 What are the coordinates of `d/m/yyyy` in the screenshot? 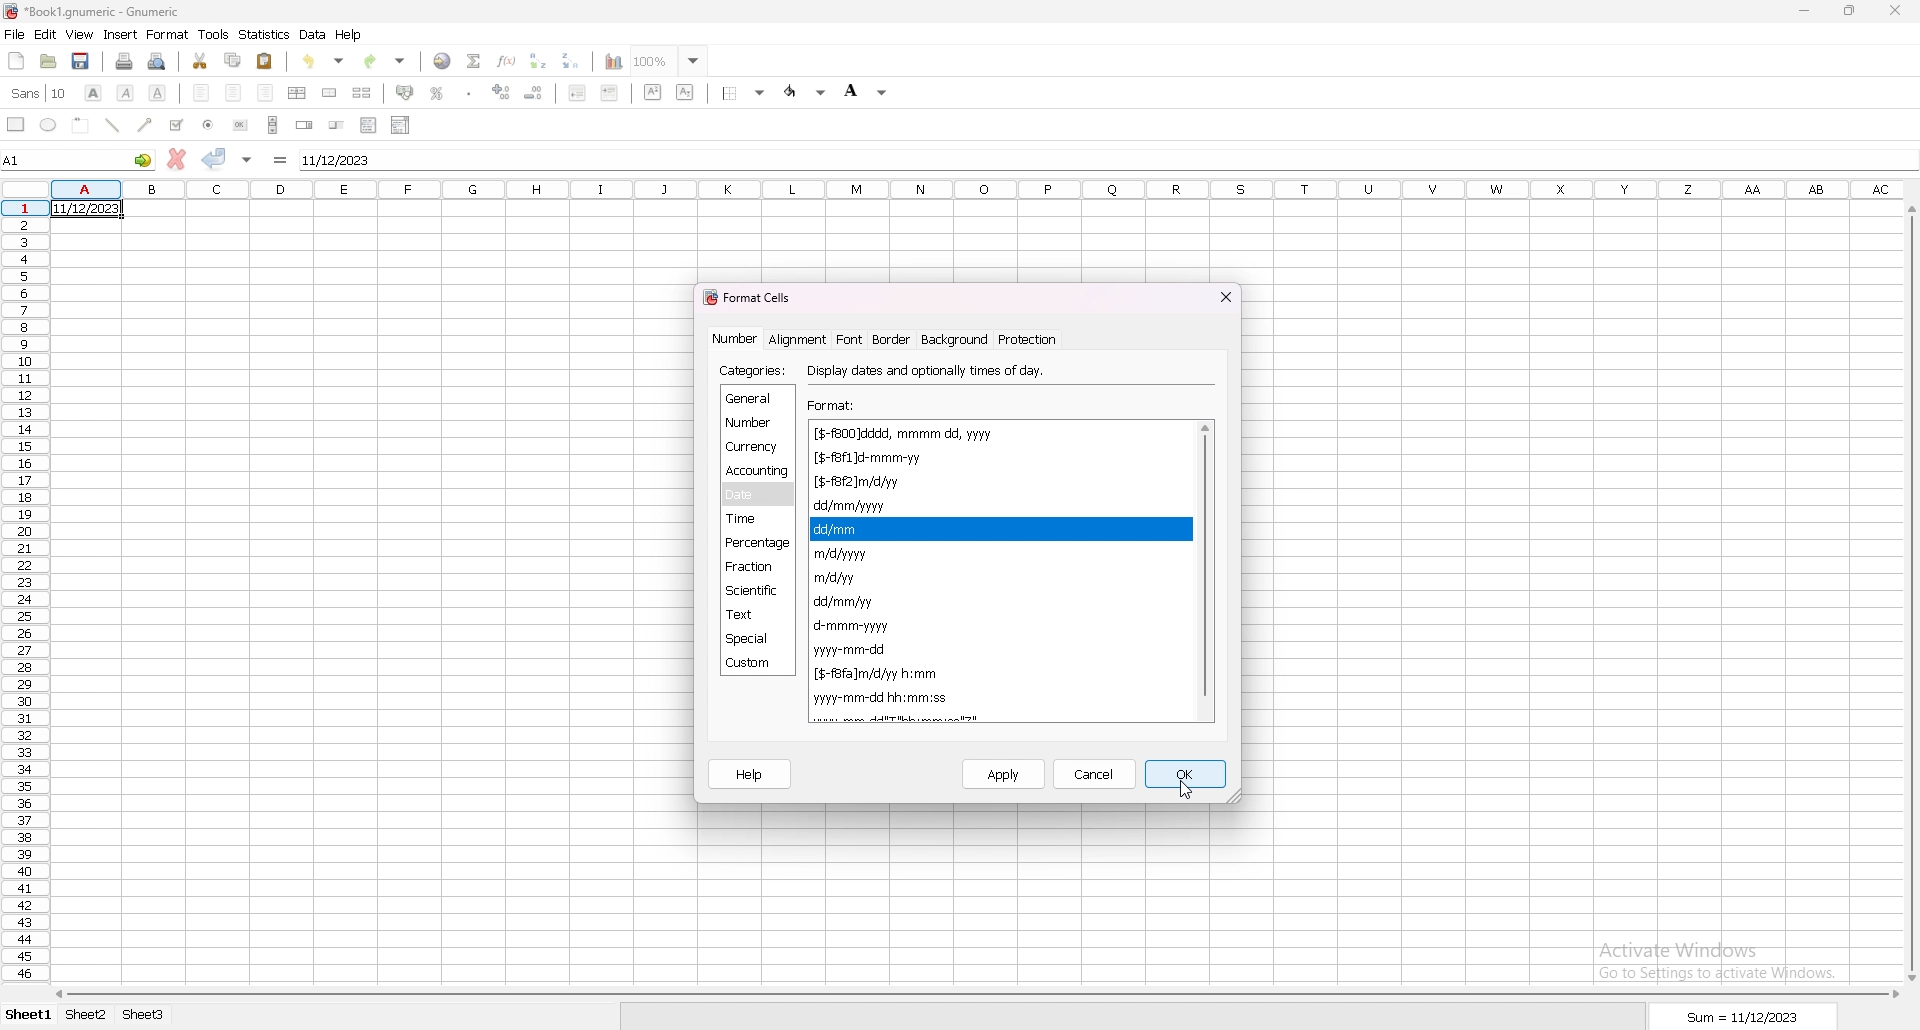 It's located at (927, 717).